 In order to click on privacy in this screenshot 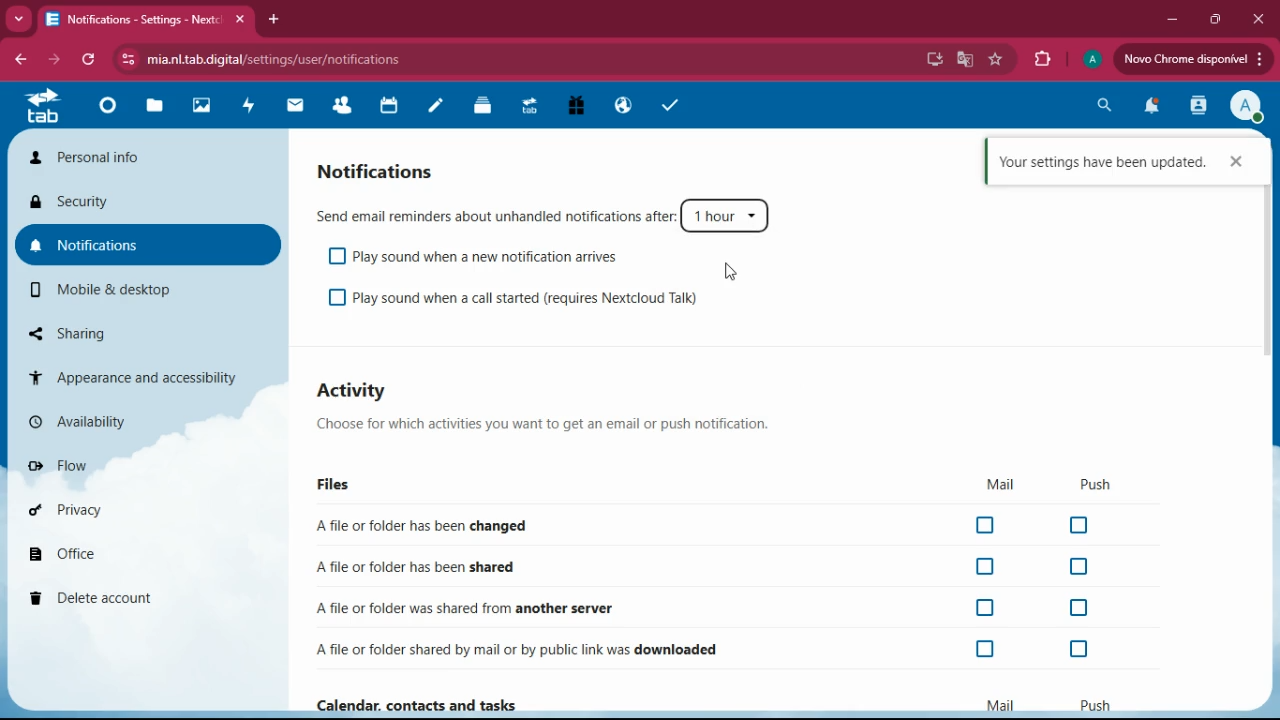, I will do `click(125, 511)`.